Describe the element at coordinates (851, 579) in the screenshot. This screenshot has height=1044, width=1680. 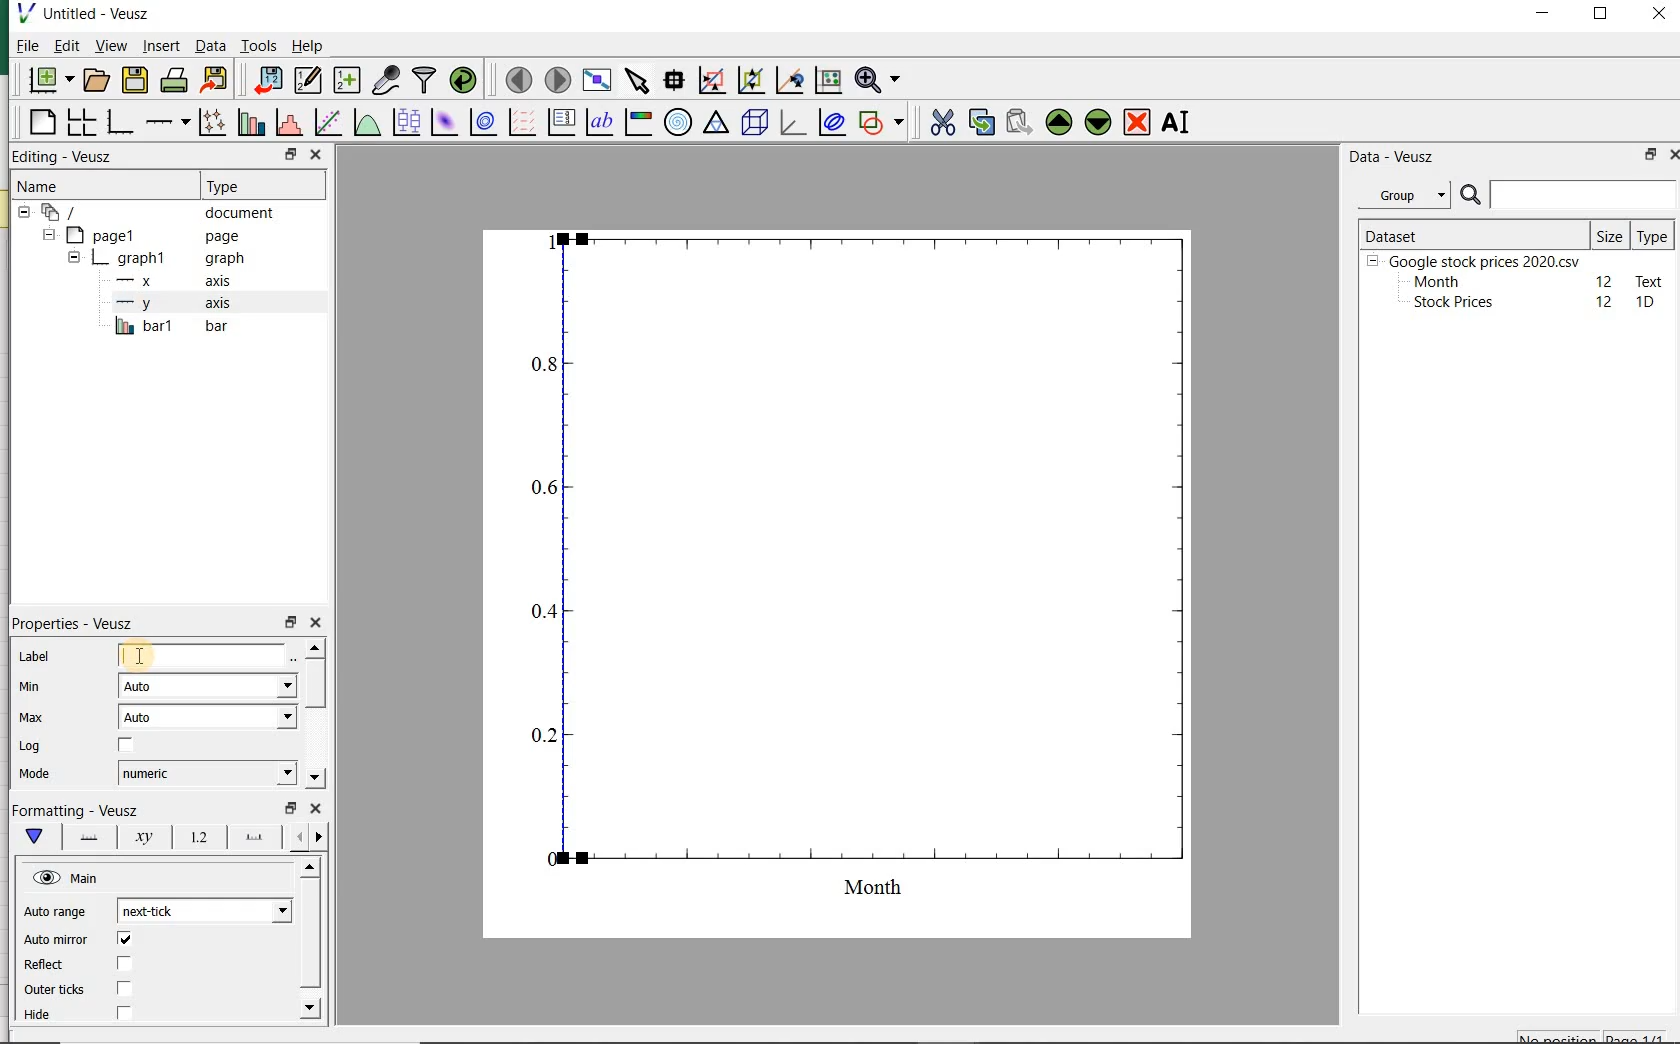
I see `graph` at that location.